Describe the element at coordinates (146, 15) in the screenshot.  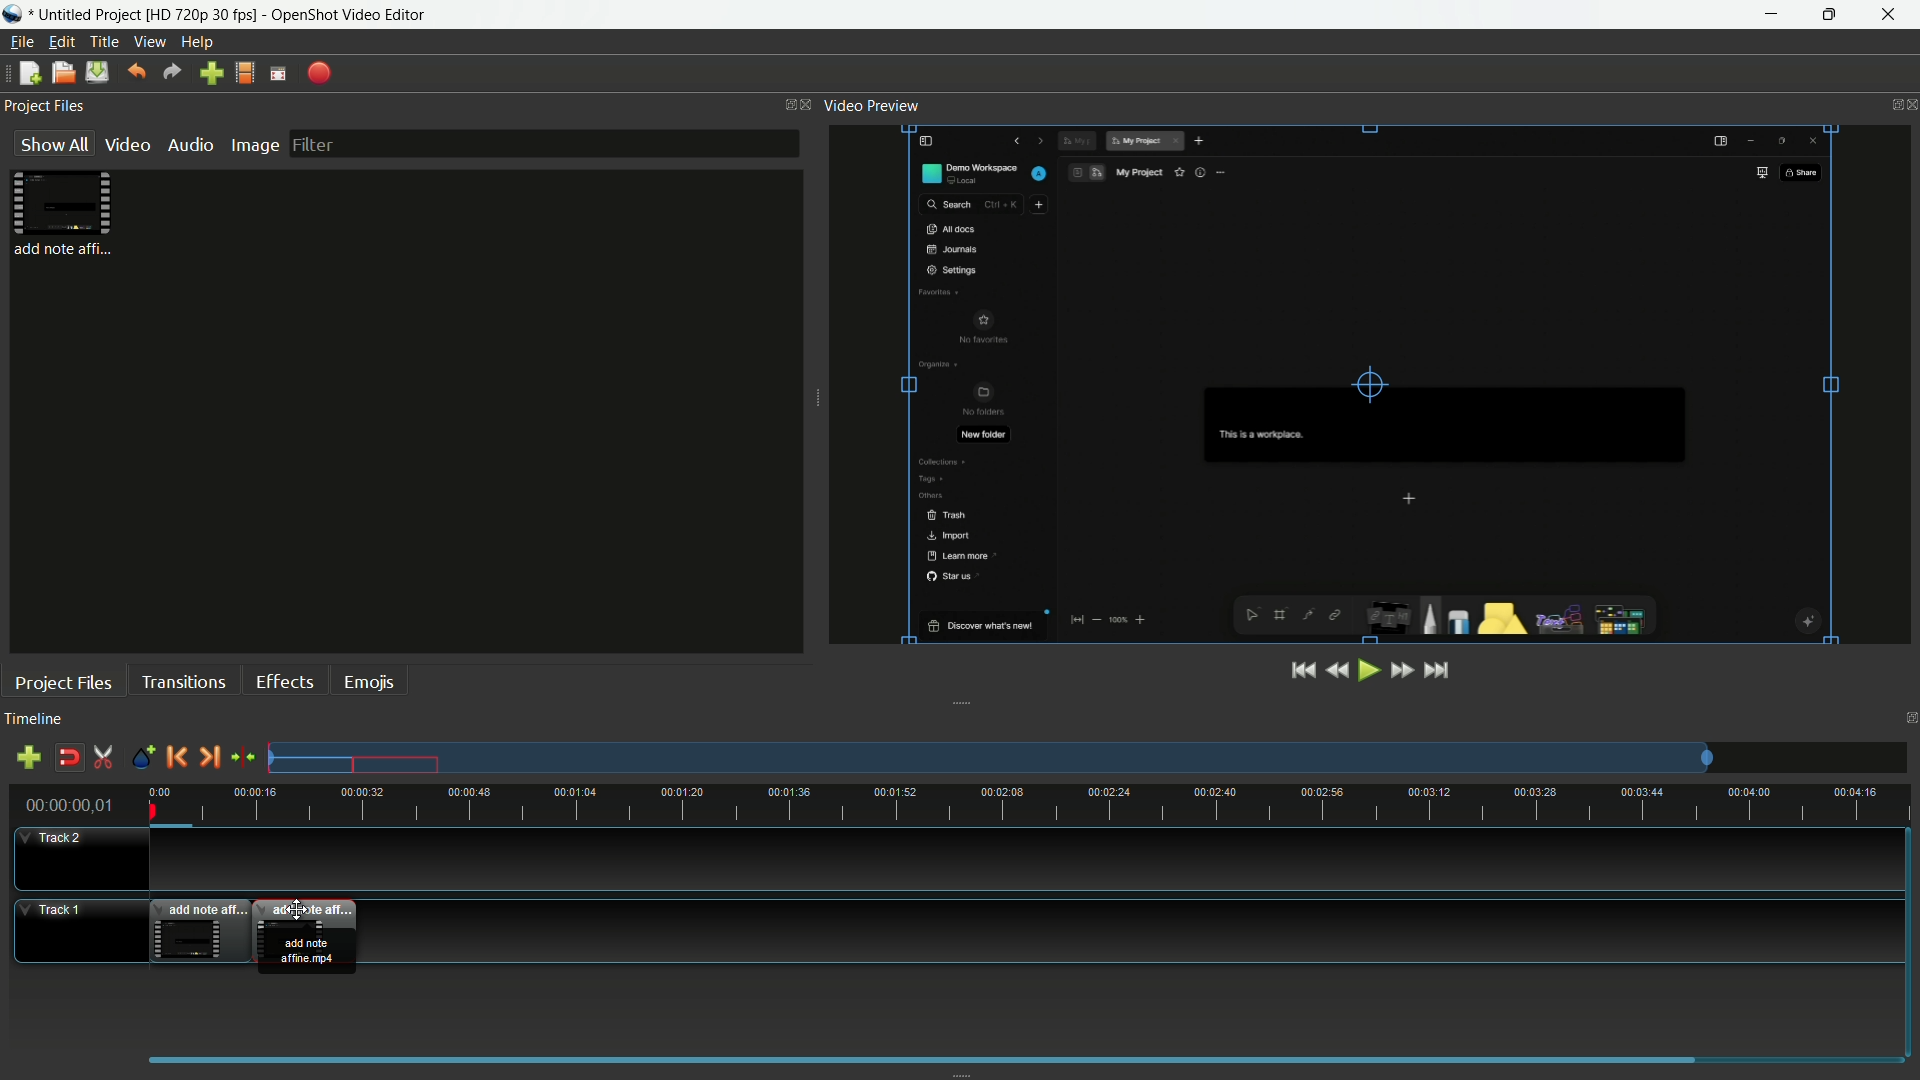
I see `project name` at that location.